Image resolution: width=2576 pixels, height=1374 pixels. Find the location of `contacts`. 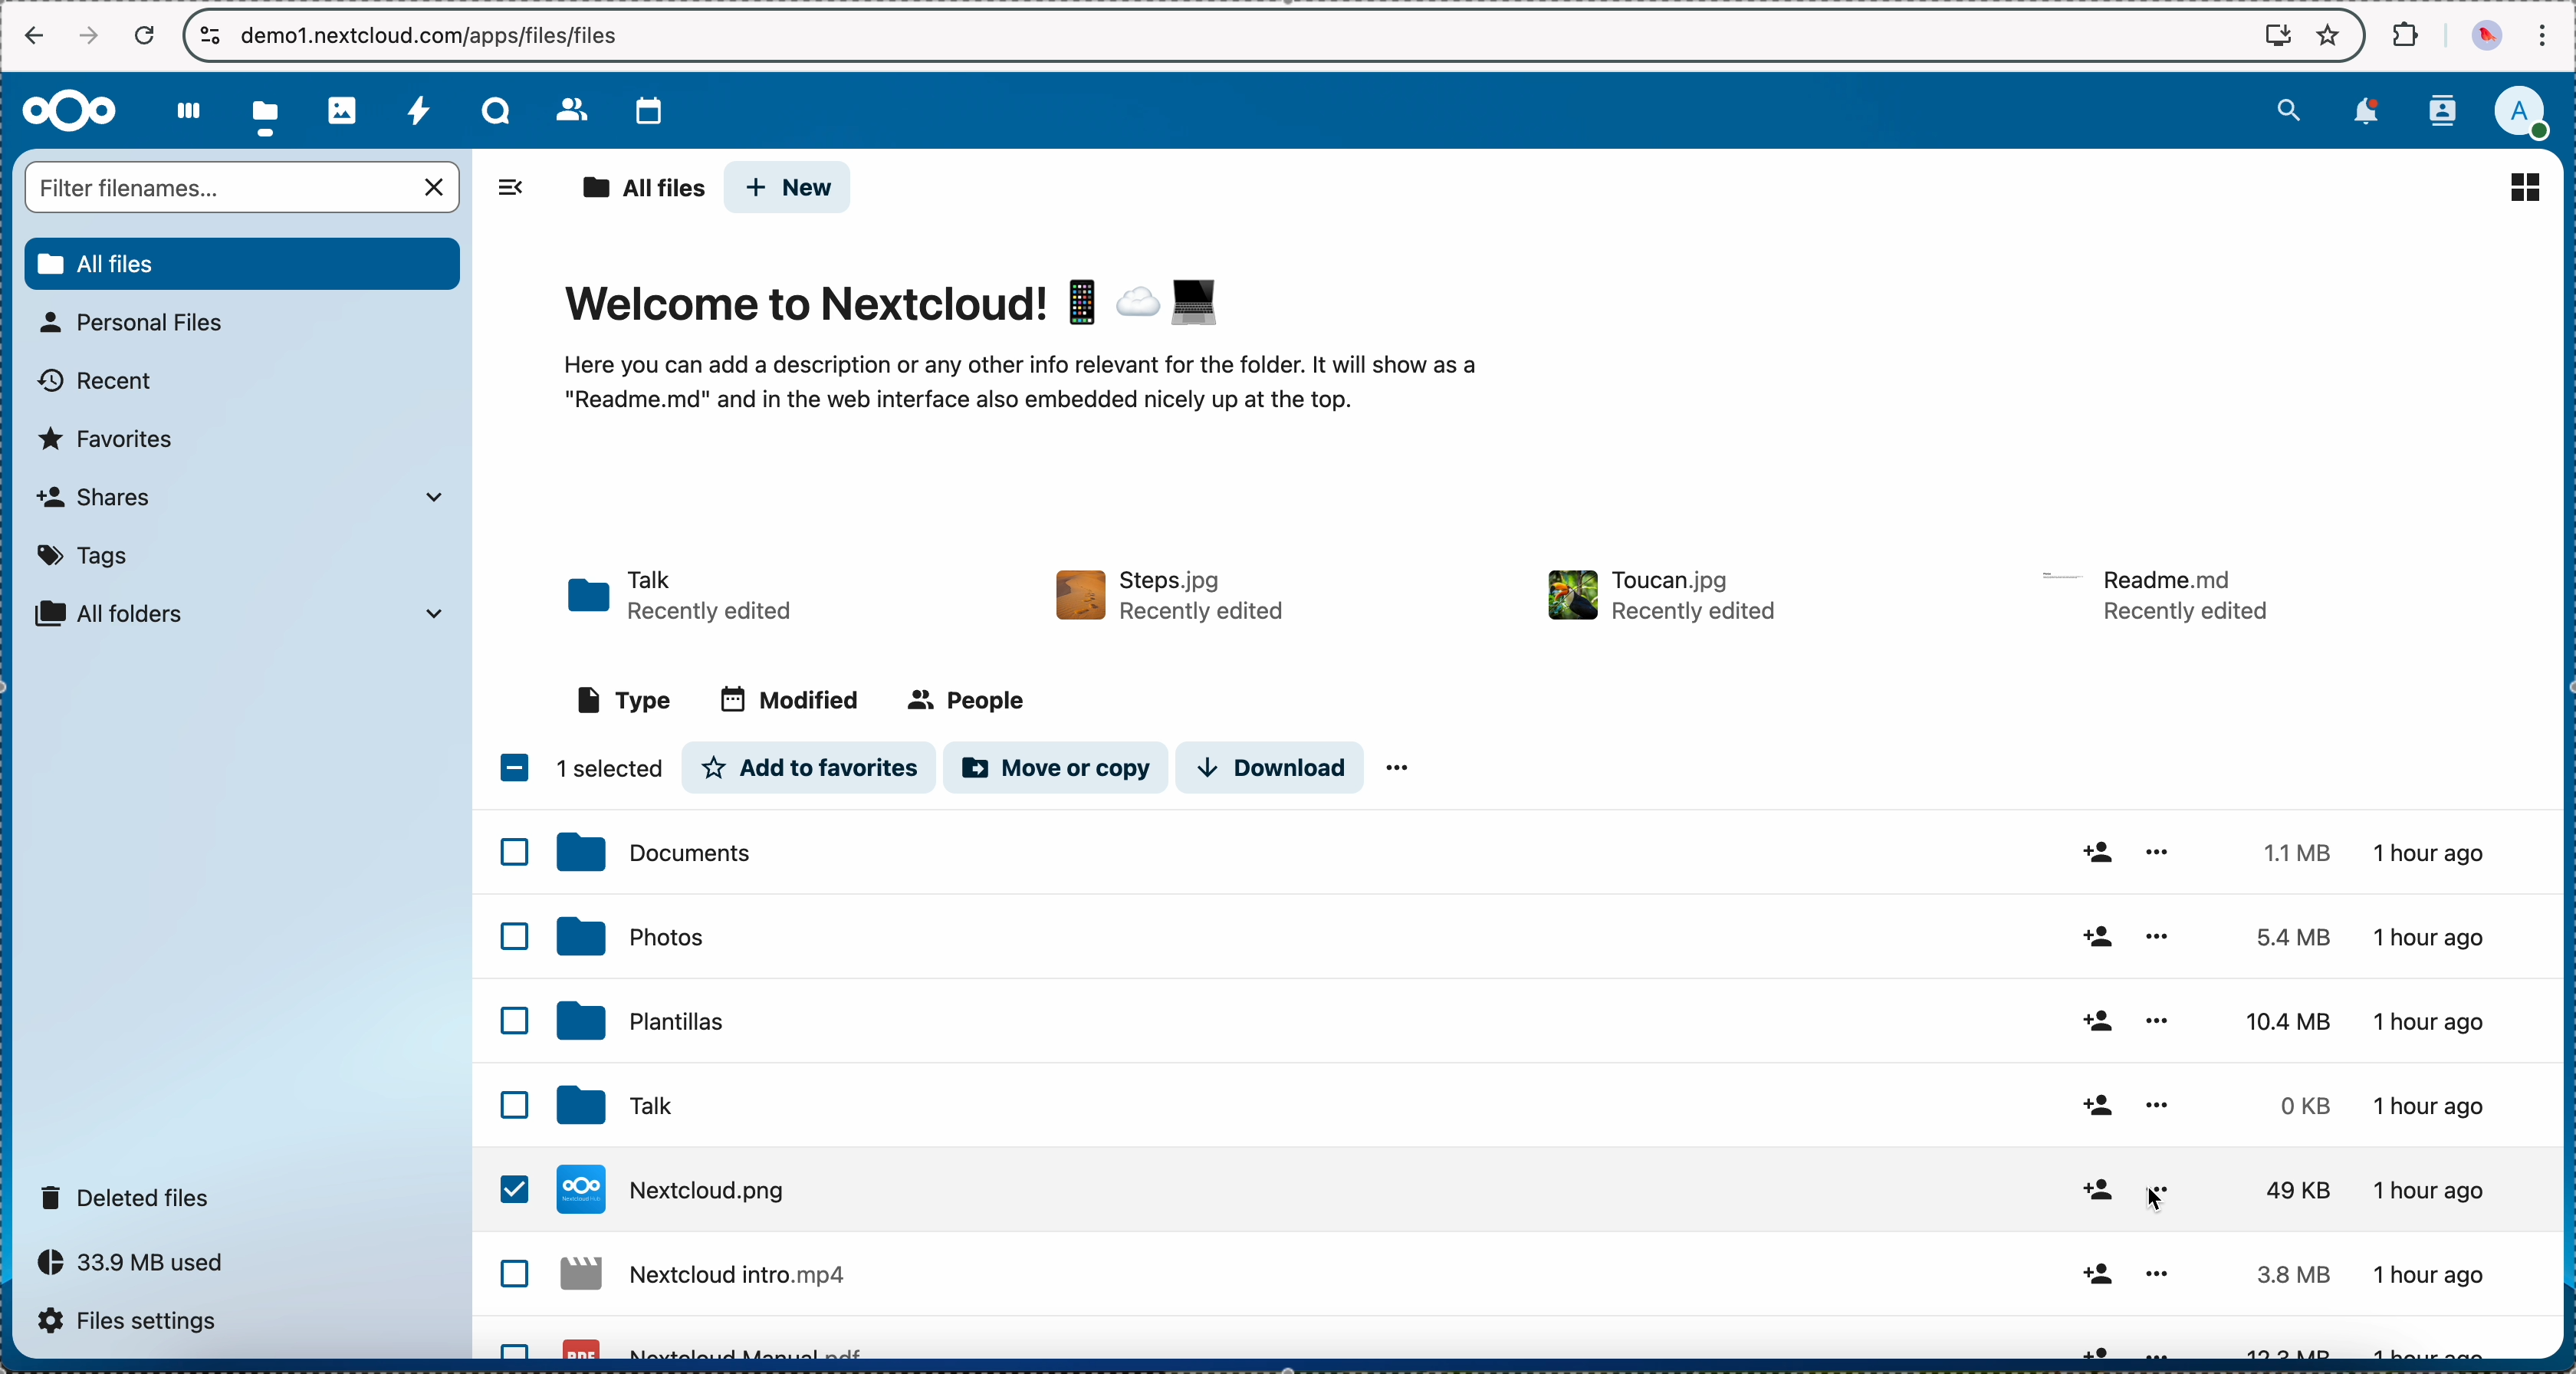

contacts is located at coordinates (2449, 109).